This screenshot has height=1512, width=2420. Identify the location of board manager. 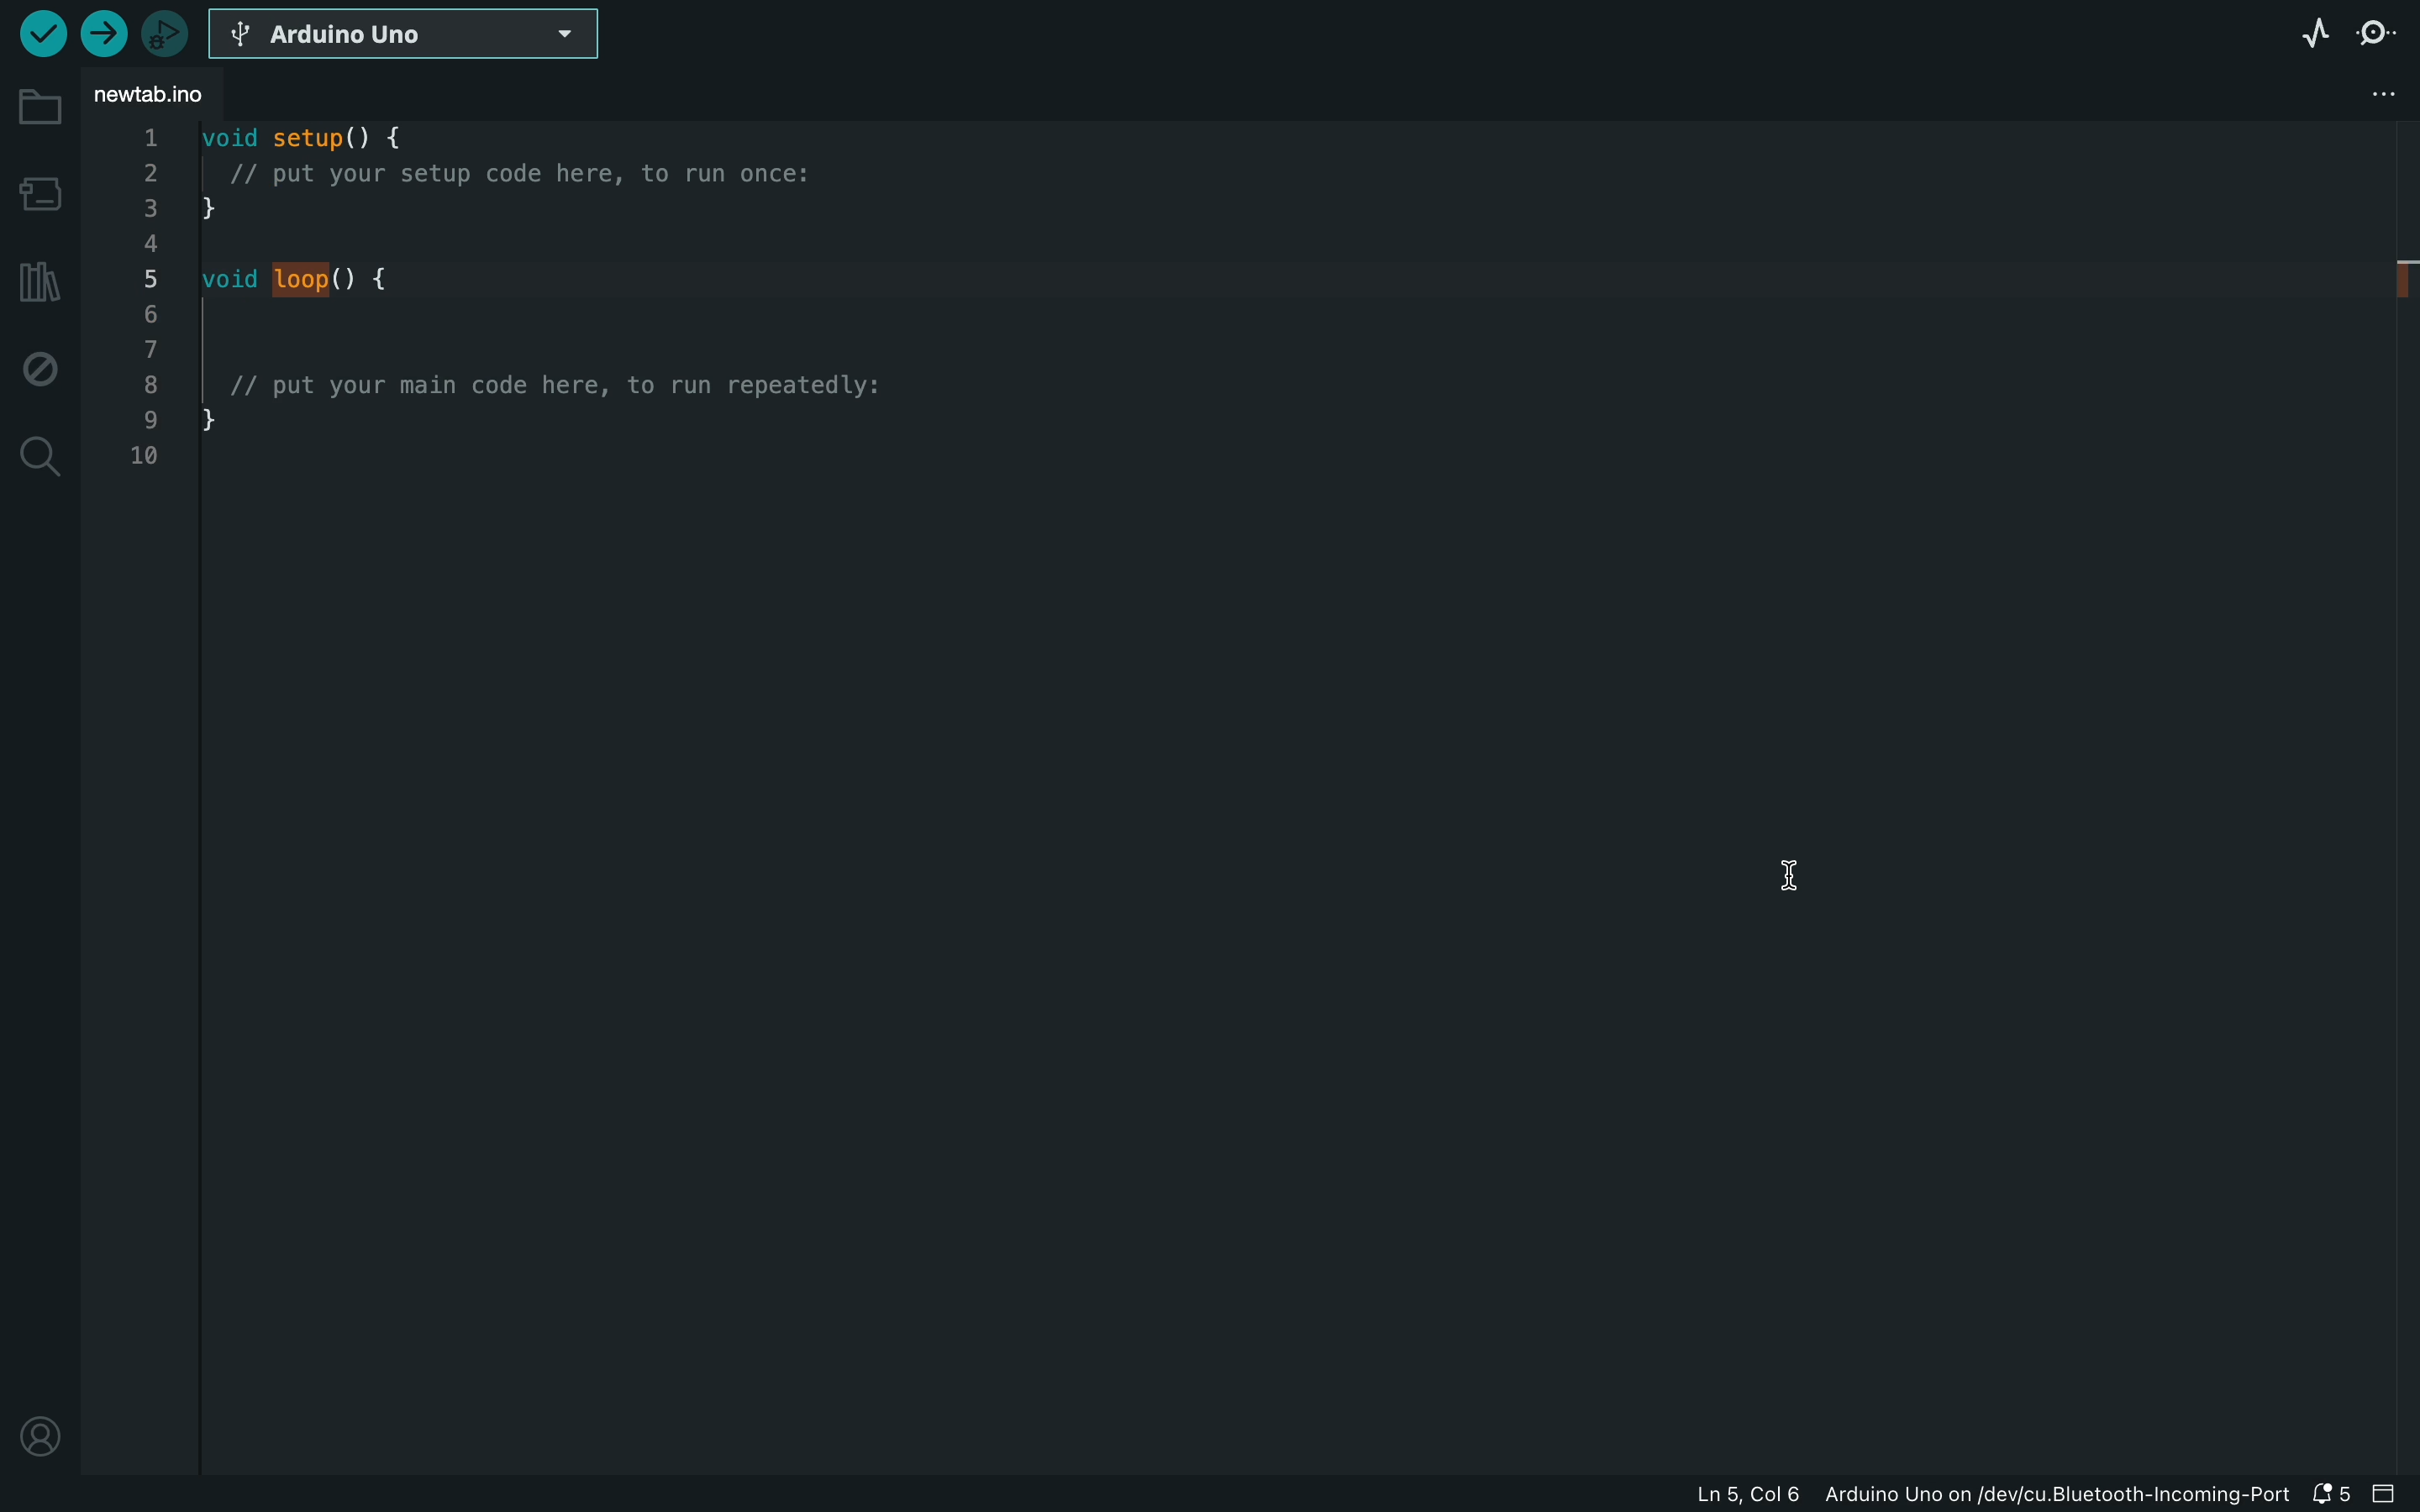
(38, 198).